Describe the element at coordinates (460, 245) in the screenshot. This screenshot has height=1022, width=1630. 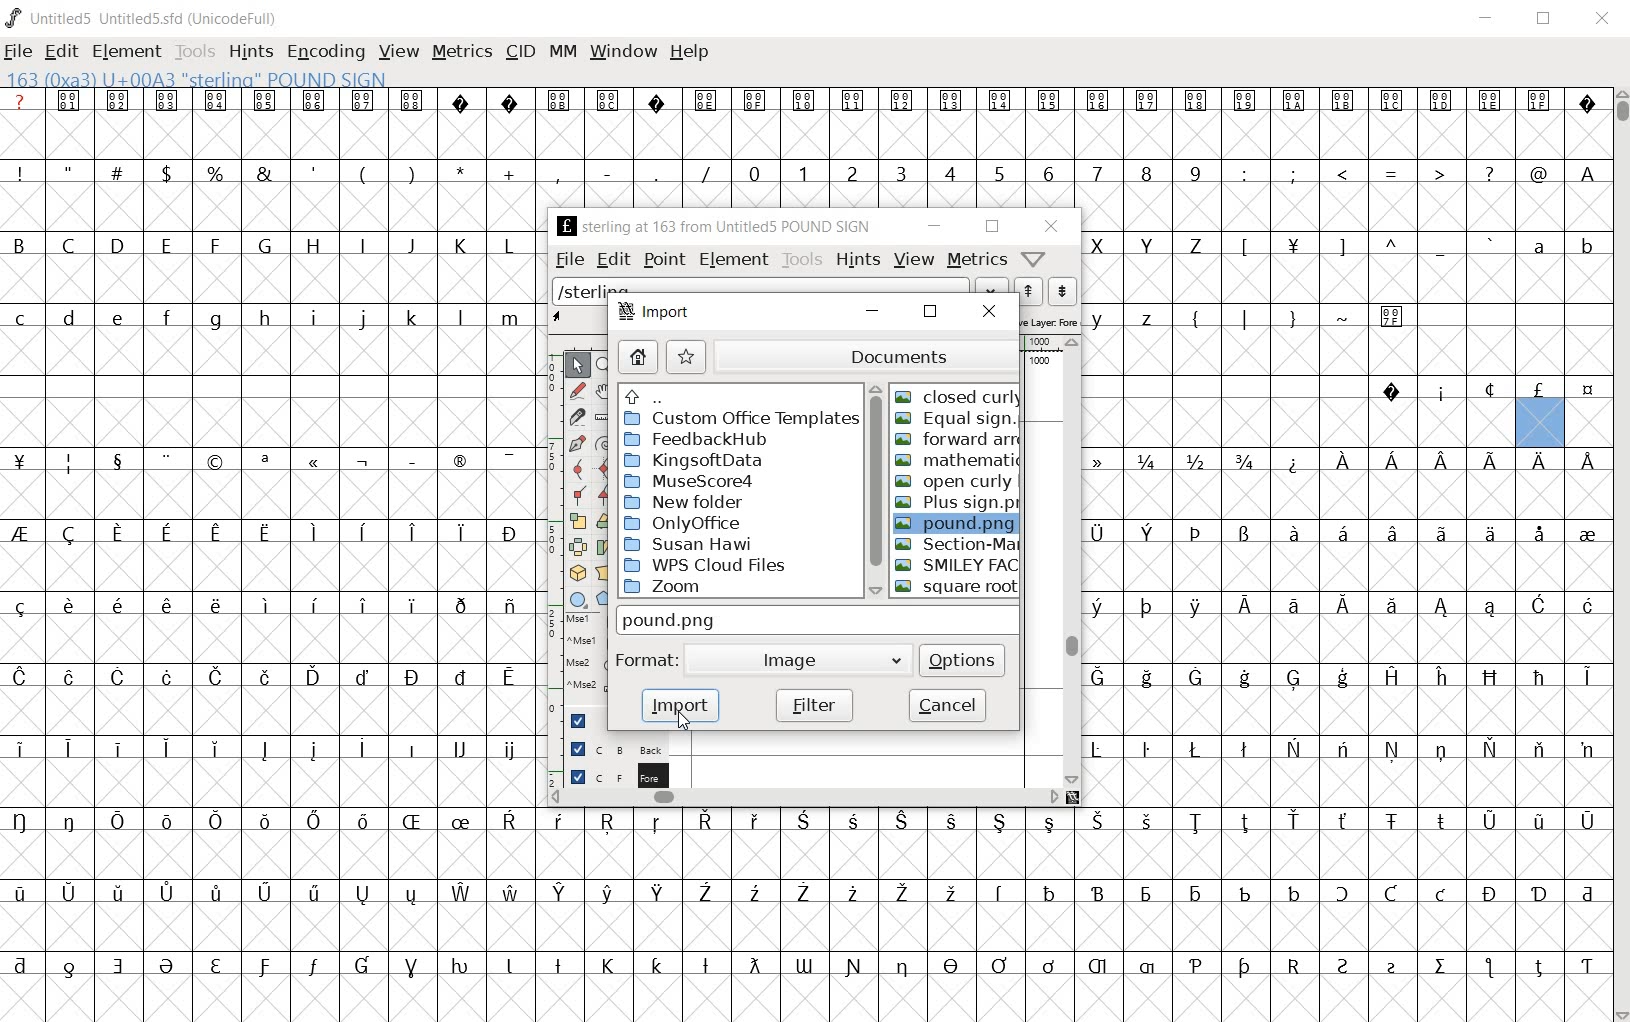
I see `K` at that location.